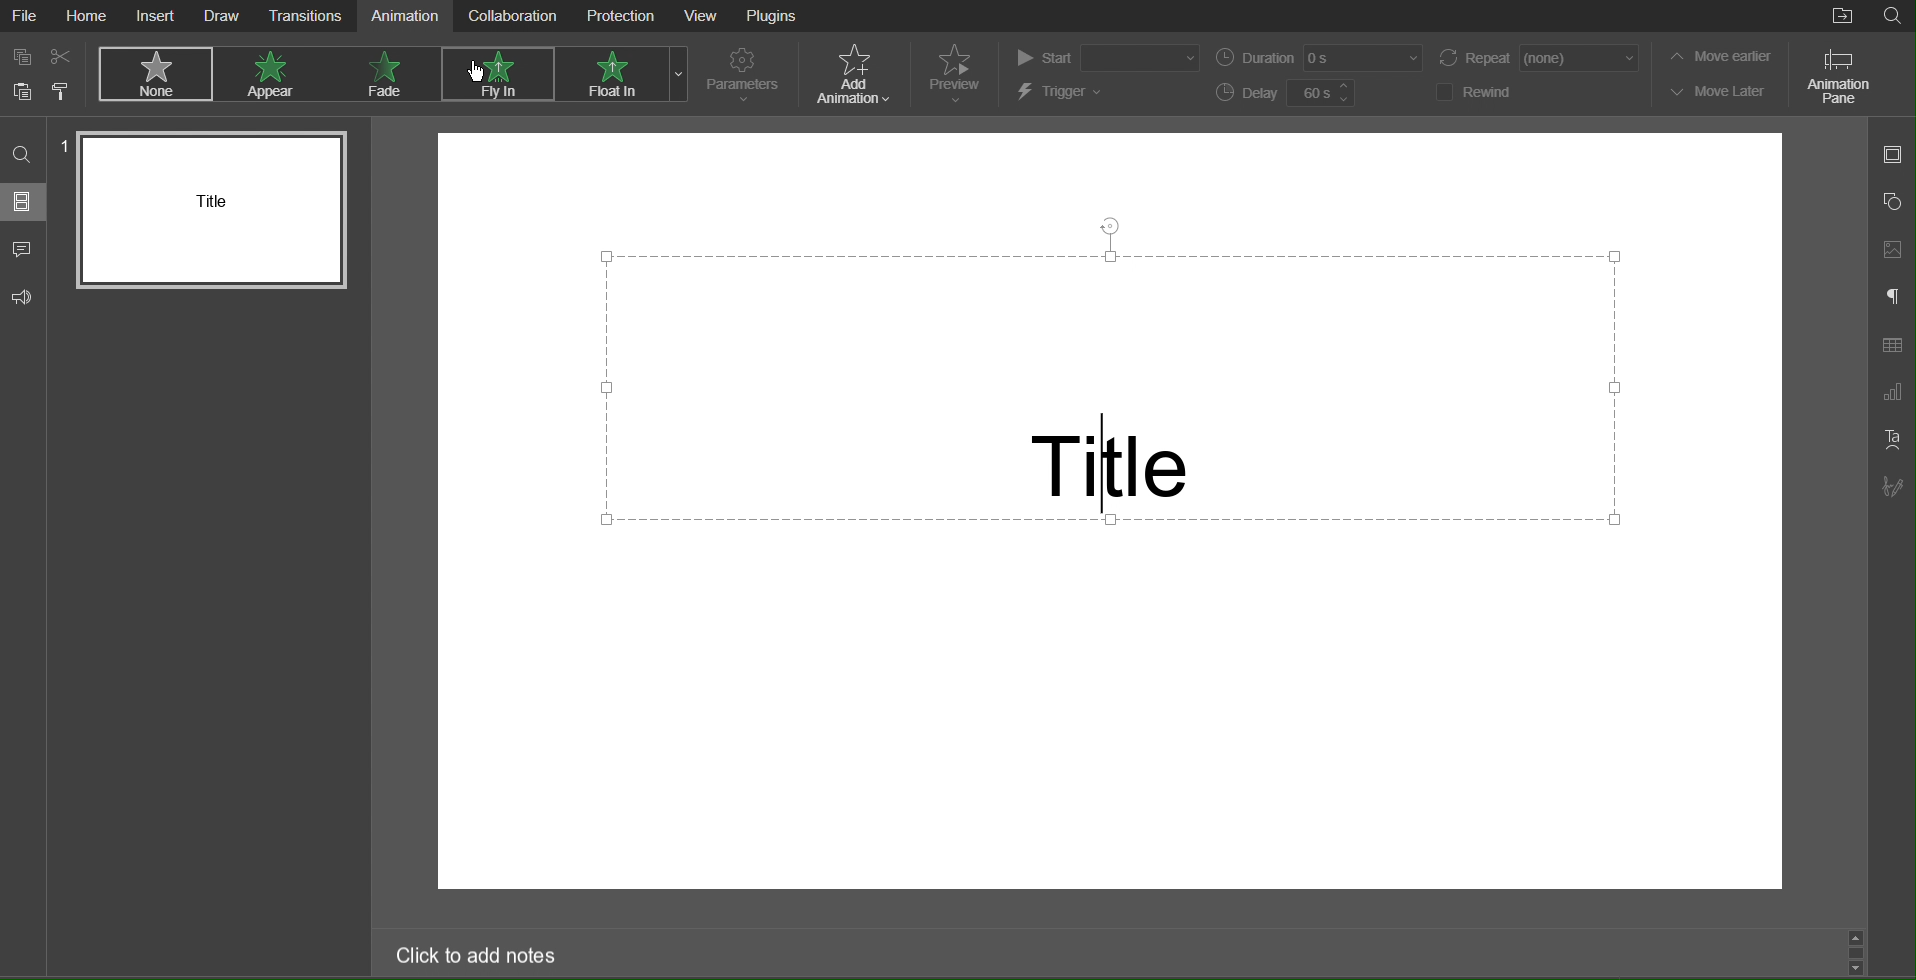 The image size is (1916, 980). What do you see at coordinates (304, 16) in the screenshot?
I see `Transitions` at bounding box center [304, 16].